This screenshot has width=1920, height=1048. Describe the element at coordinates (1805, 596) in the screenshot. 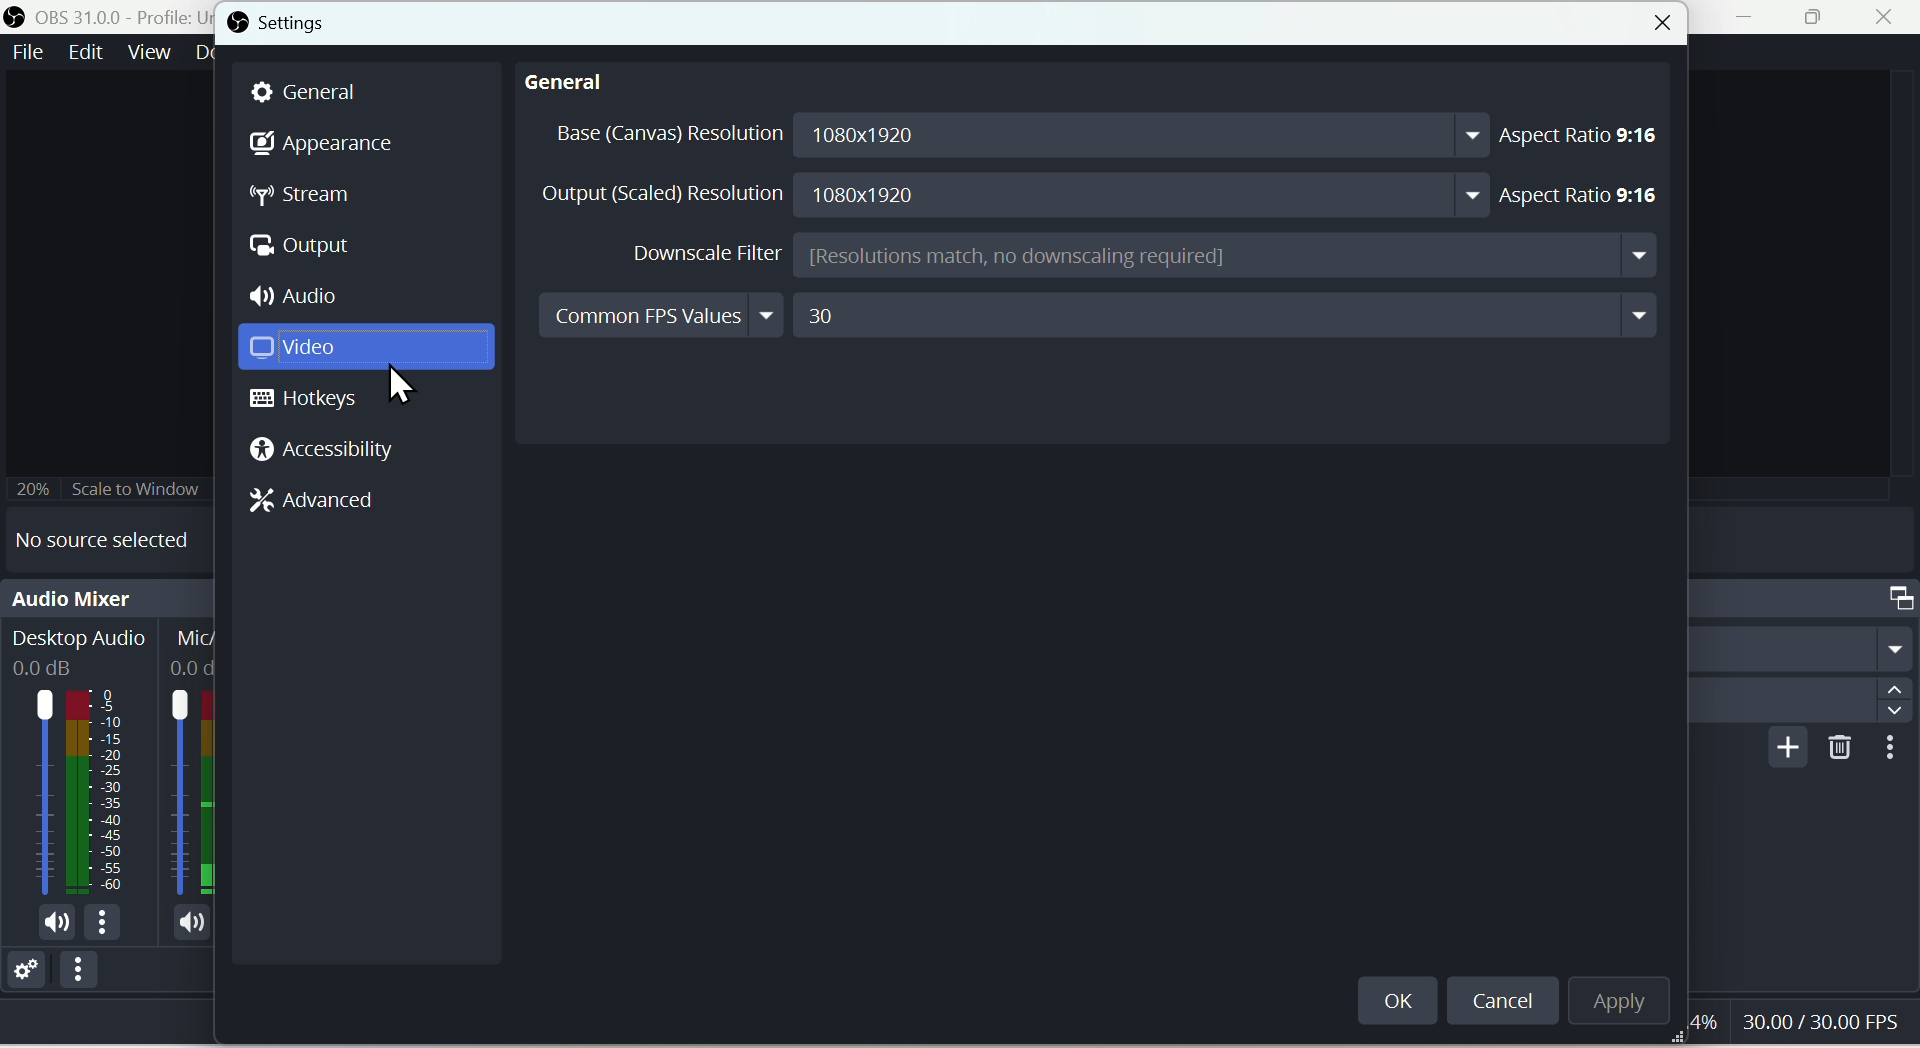

I see `Scene transition` at that location.